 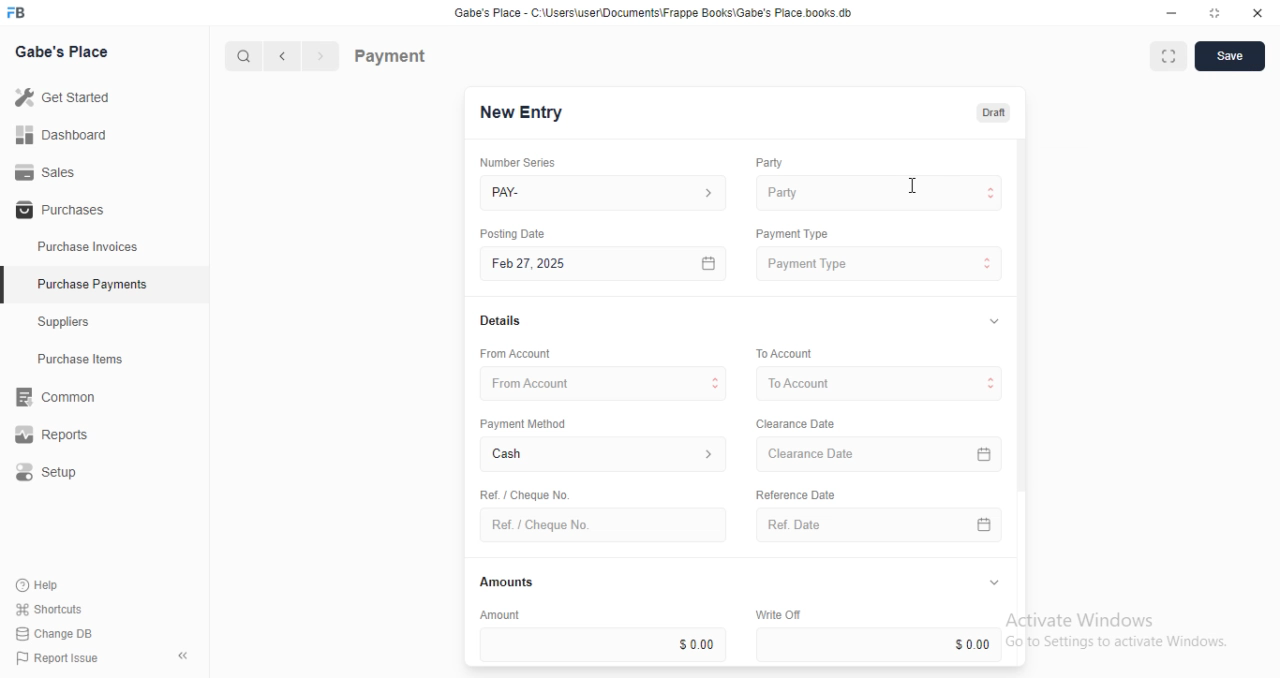 What do you see at coordinates (47, 610) in the screenshot?
I see `Shortcuts` at bounding box center [47, 610].